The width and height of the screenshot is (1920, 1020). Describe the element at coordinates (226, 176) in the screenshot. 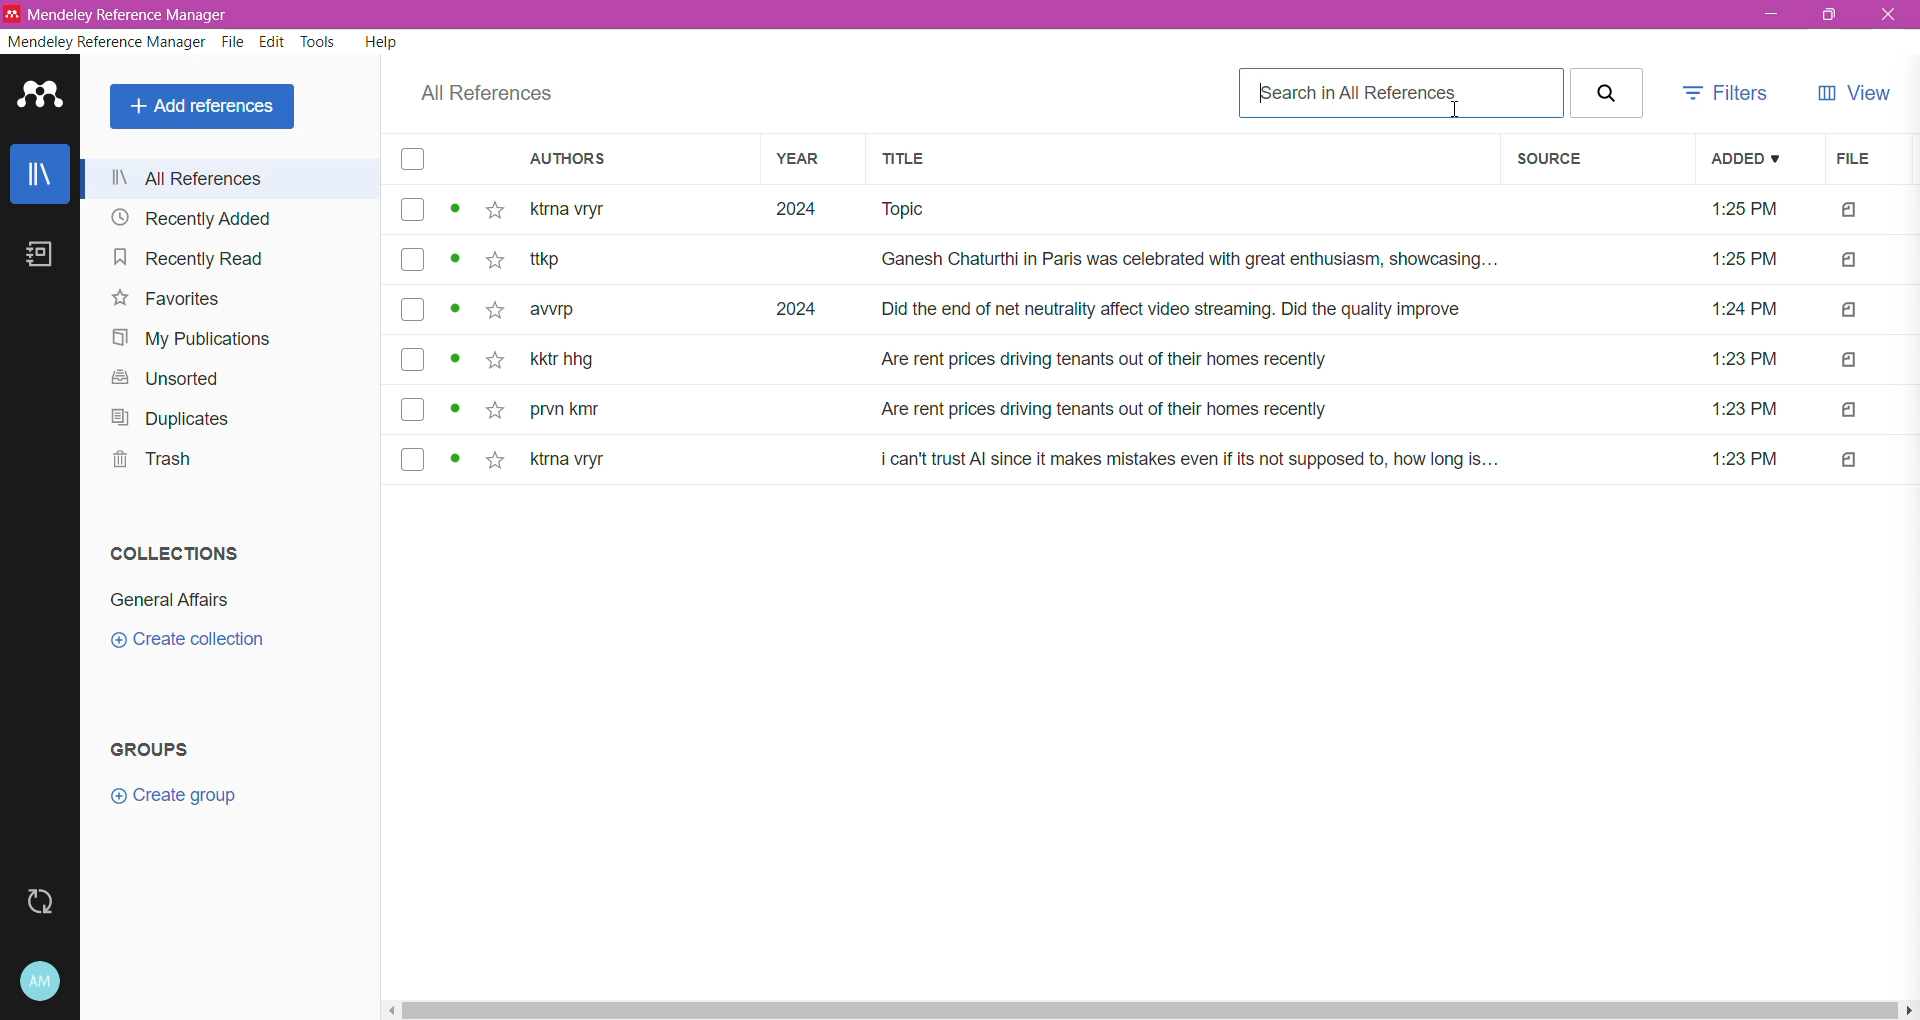

I see `All References` at that location.